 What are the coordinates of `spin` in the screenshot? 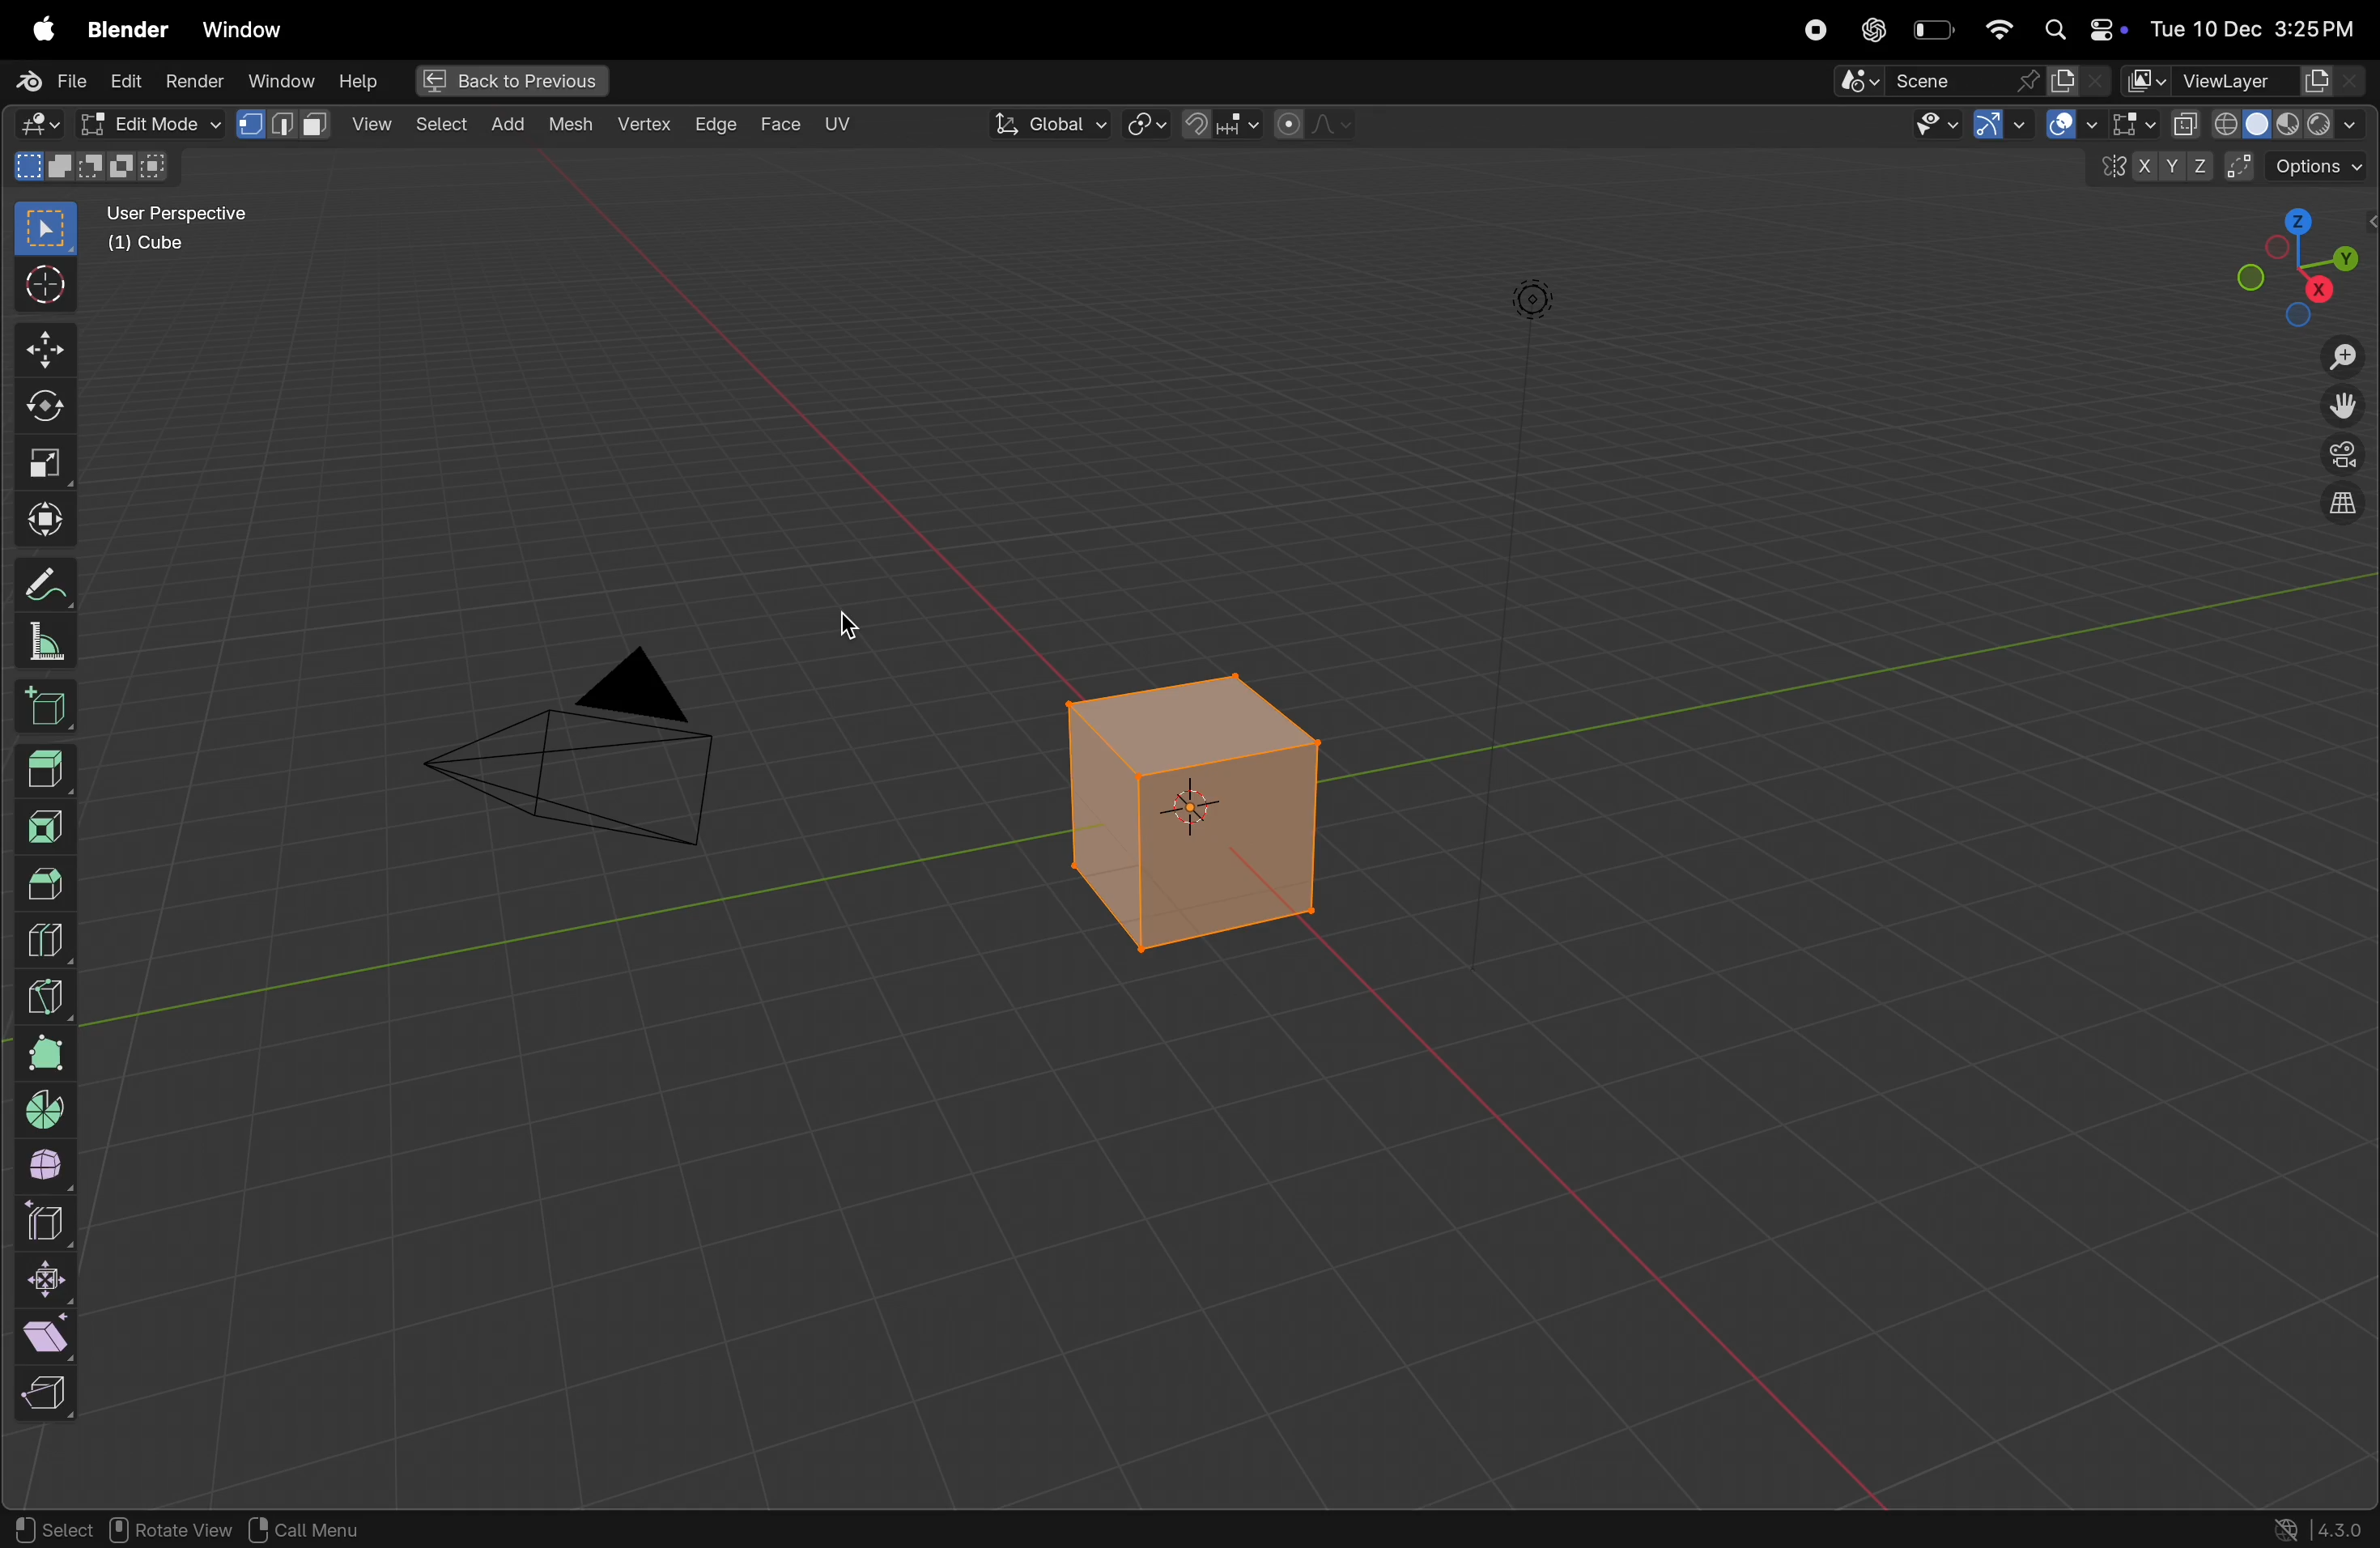 It's located at (47, 1111).